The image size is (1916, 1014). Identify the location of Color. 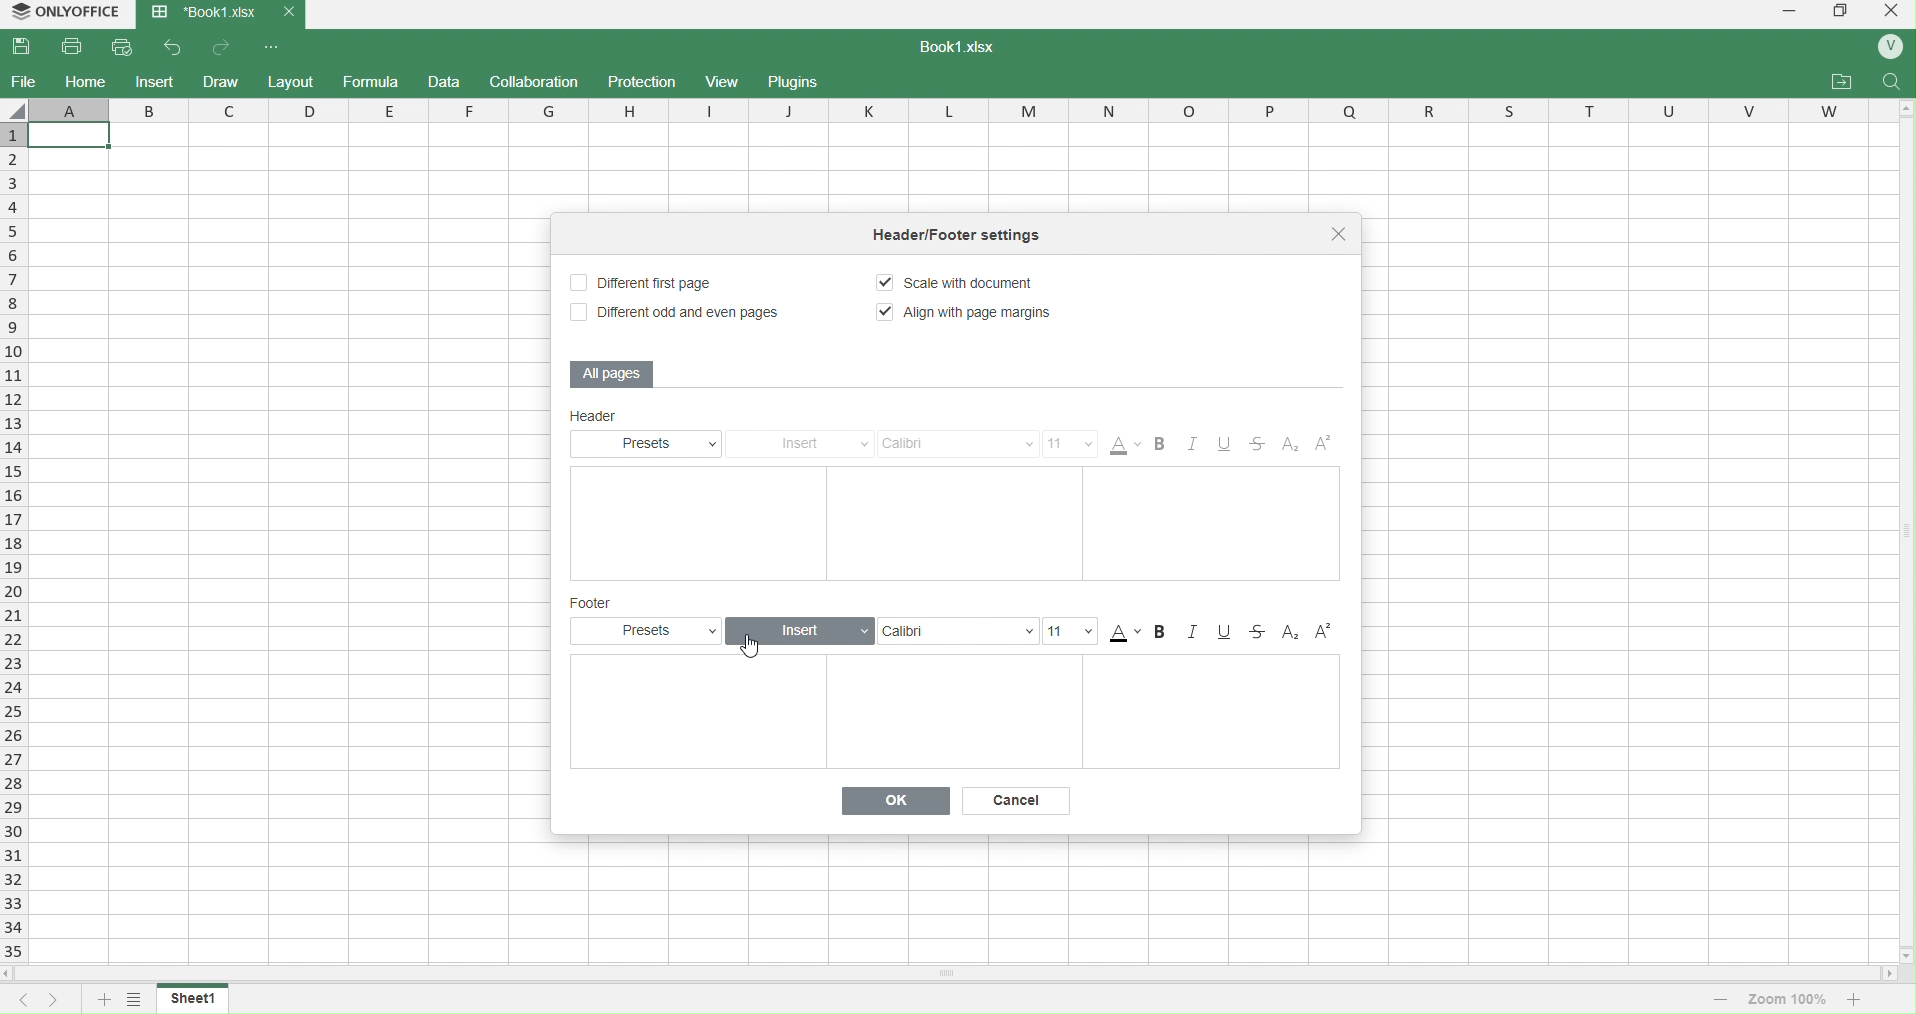
(1127, 445).